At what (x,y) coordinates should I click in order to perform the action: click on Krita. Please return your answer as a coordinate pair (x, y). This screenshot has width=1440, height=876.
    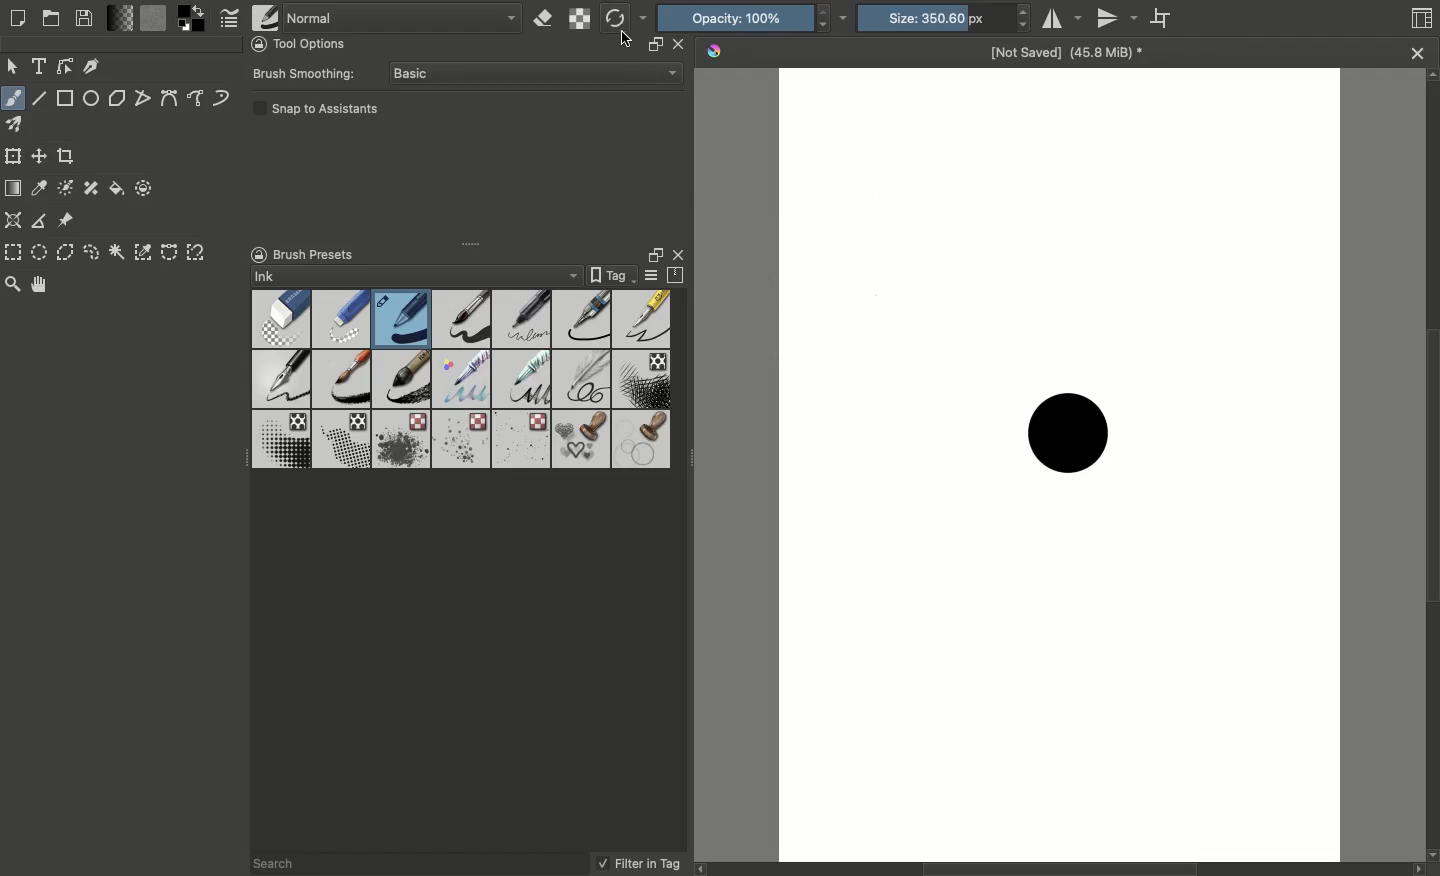
    Looking at the image, I should click on (715, 52).